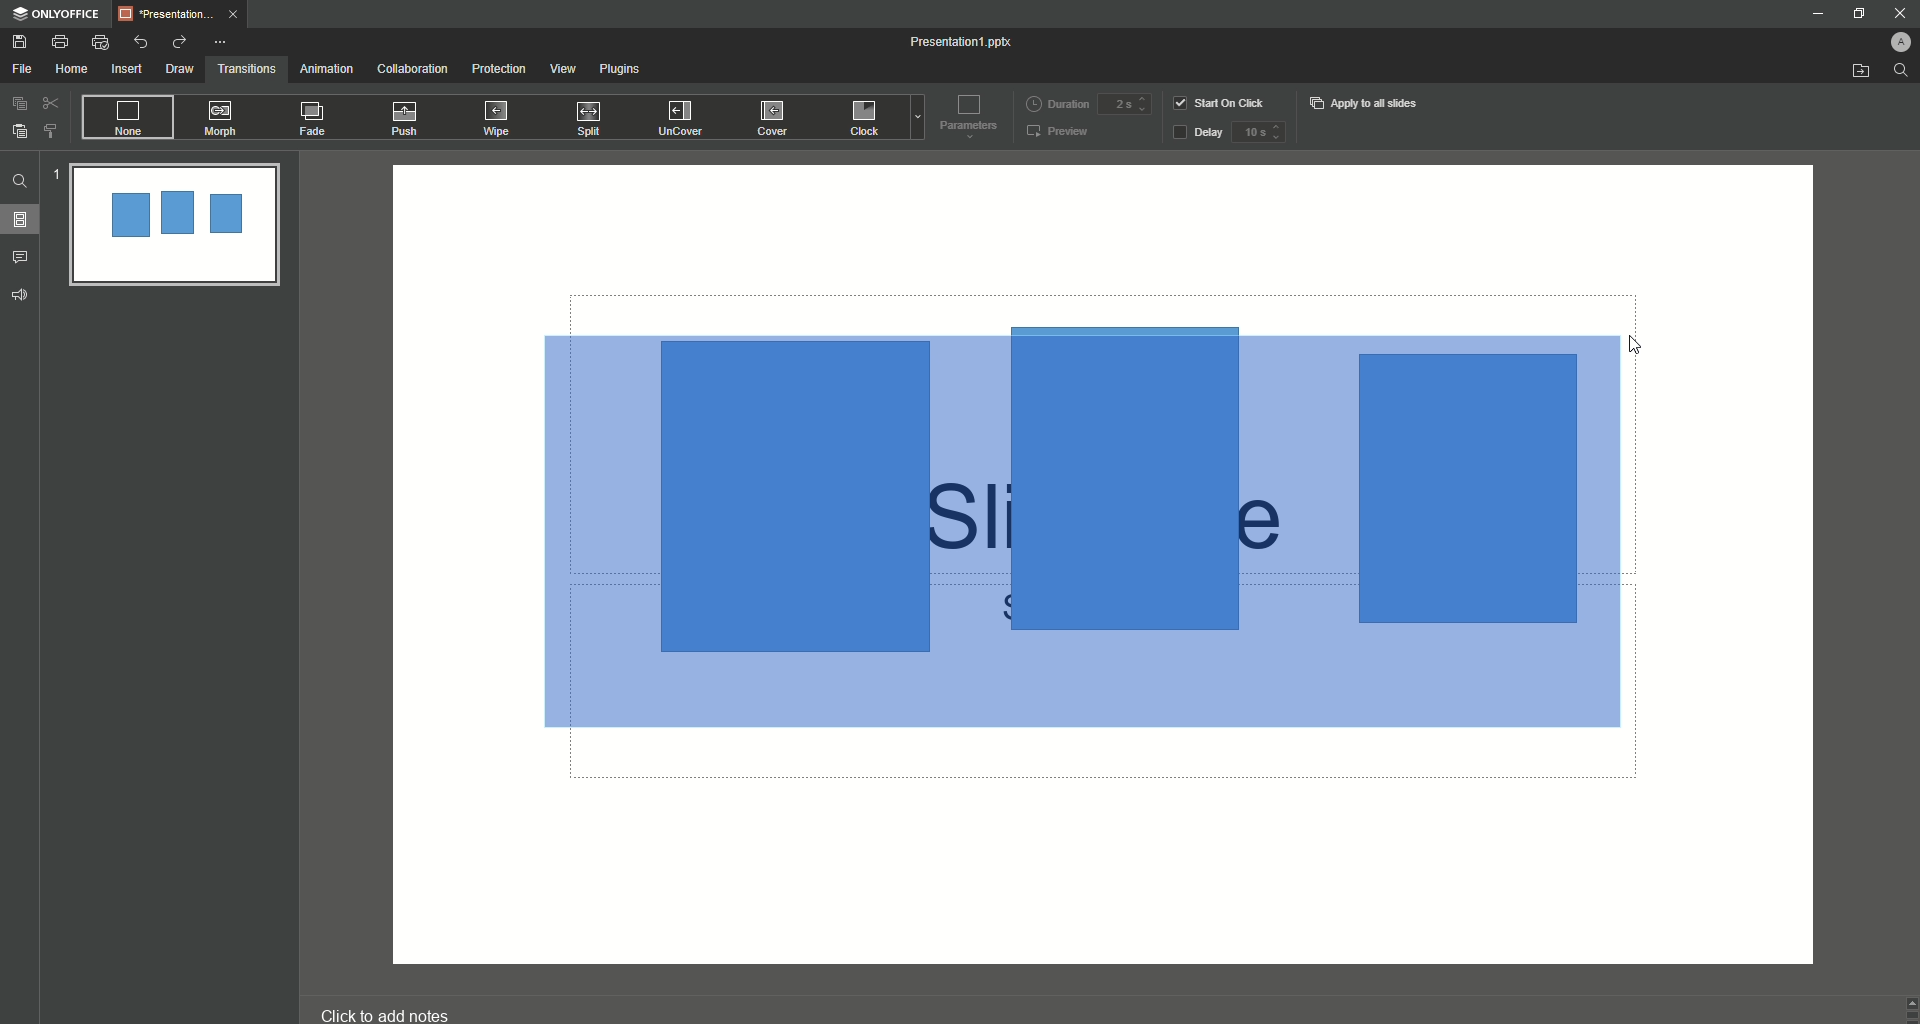 The image size is (1920, 1024). I want to click on Cut, so click(51, 102).